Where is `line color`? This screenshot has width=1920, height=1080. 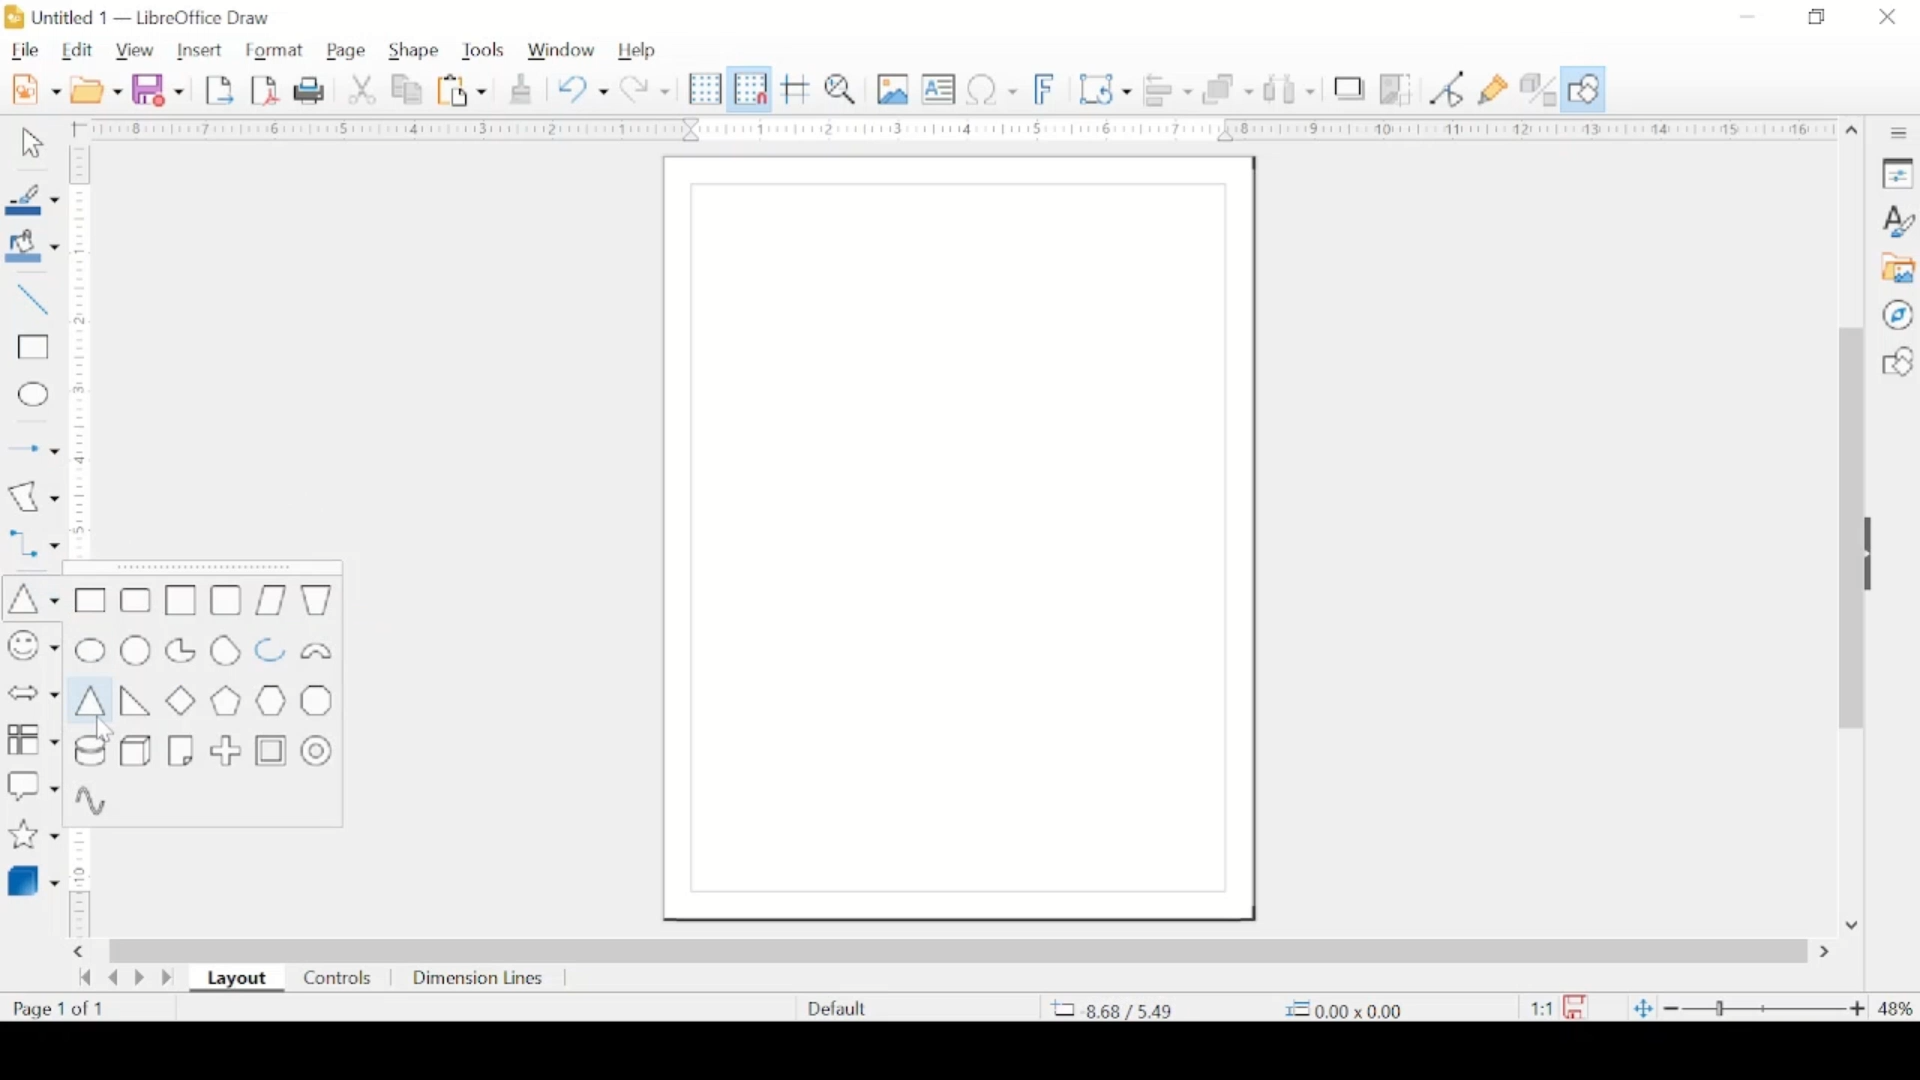
line color is located at coordinates (31, 199).